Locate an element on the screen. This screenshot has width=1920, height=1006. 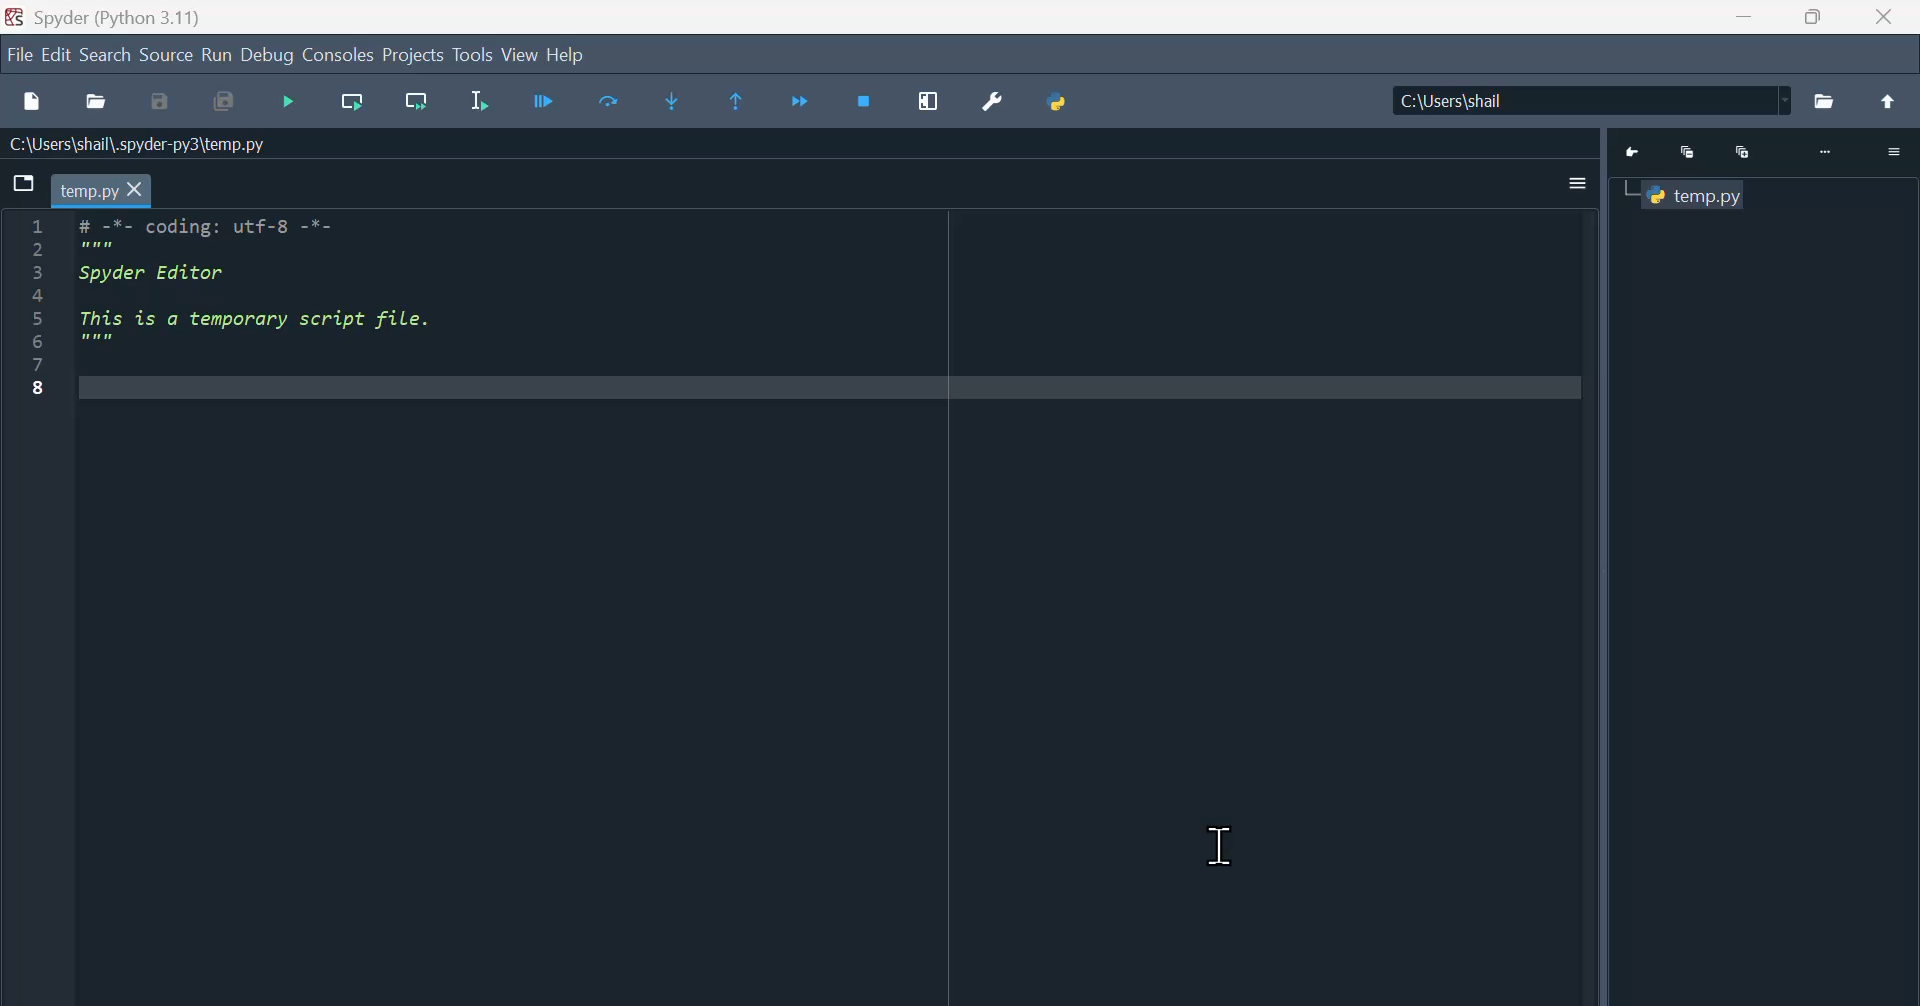
More is located at coordinates (1829, 152).